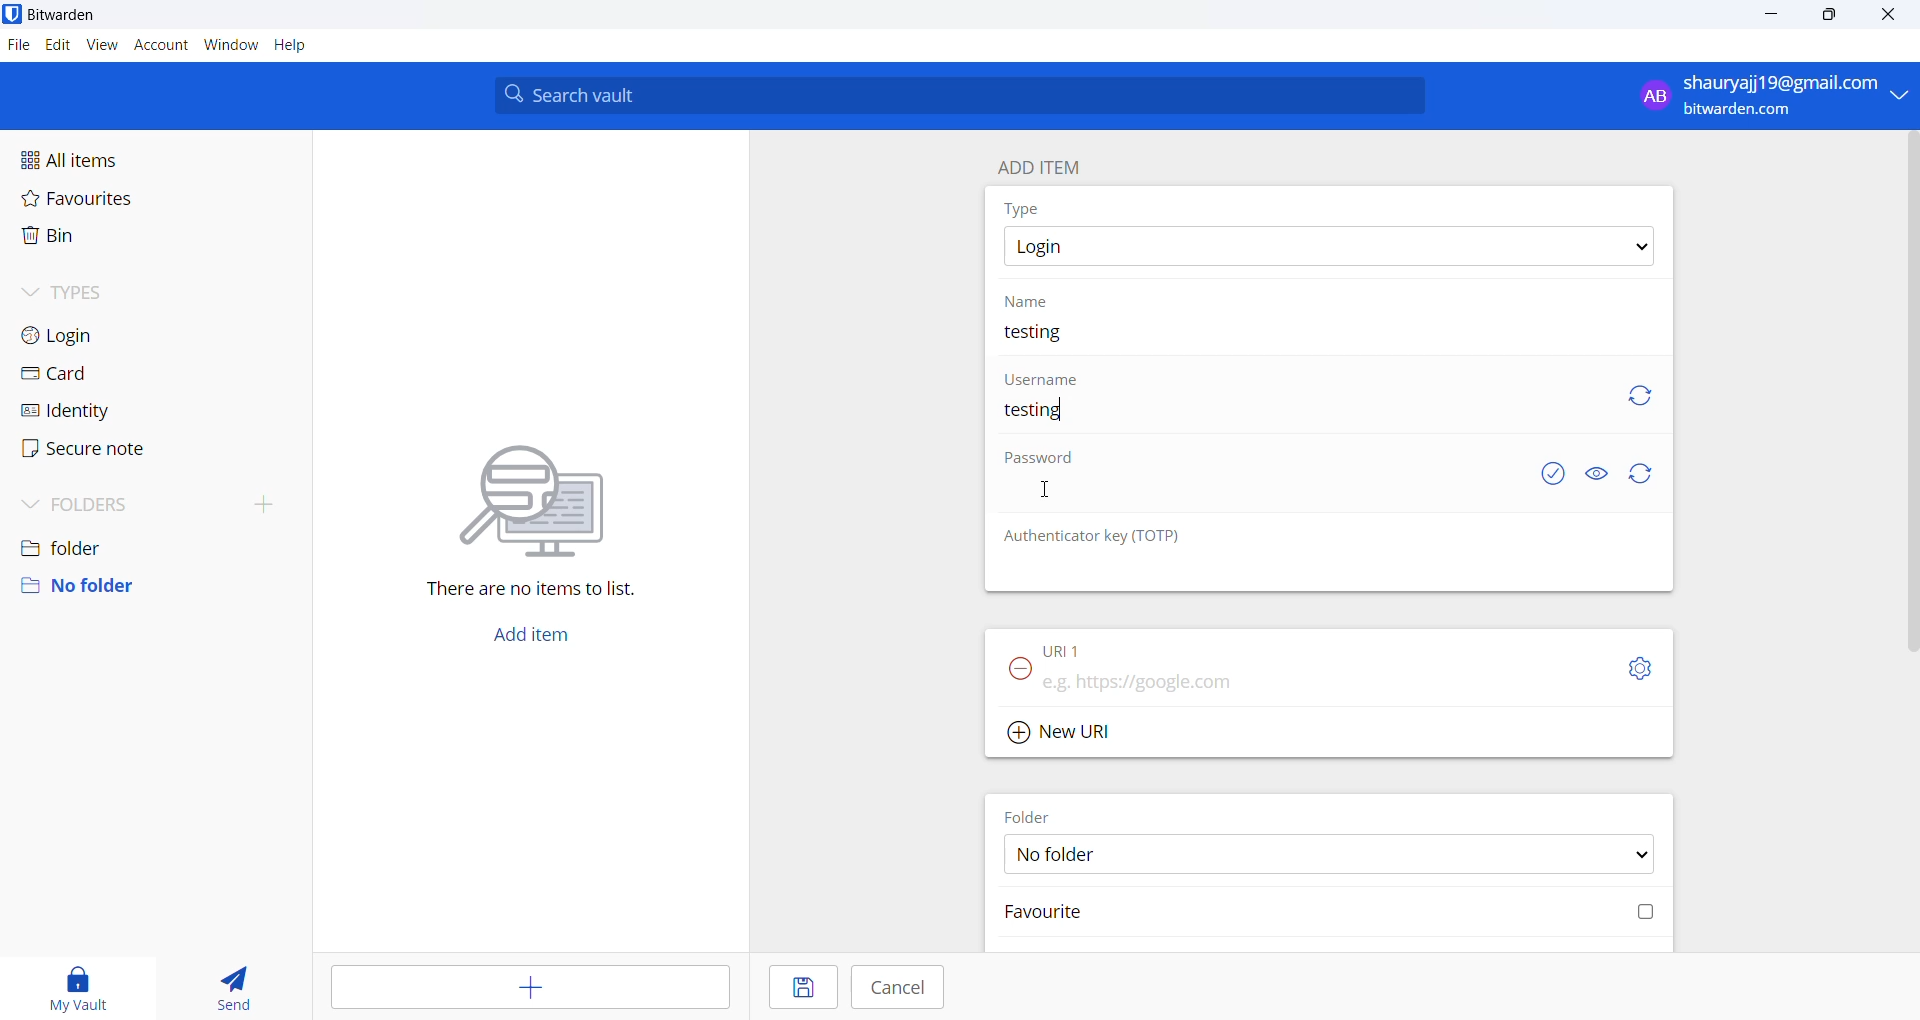  I want to click on OTP input box, so click(1303, 573).